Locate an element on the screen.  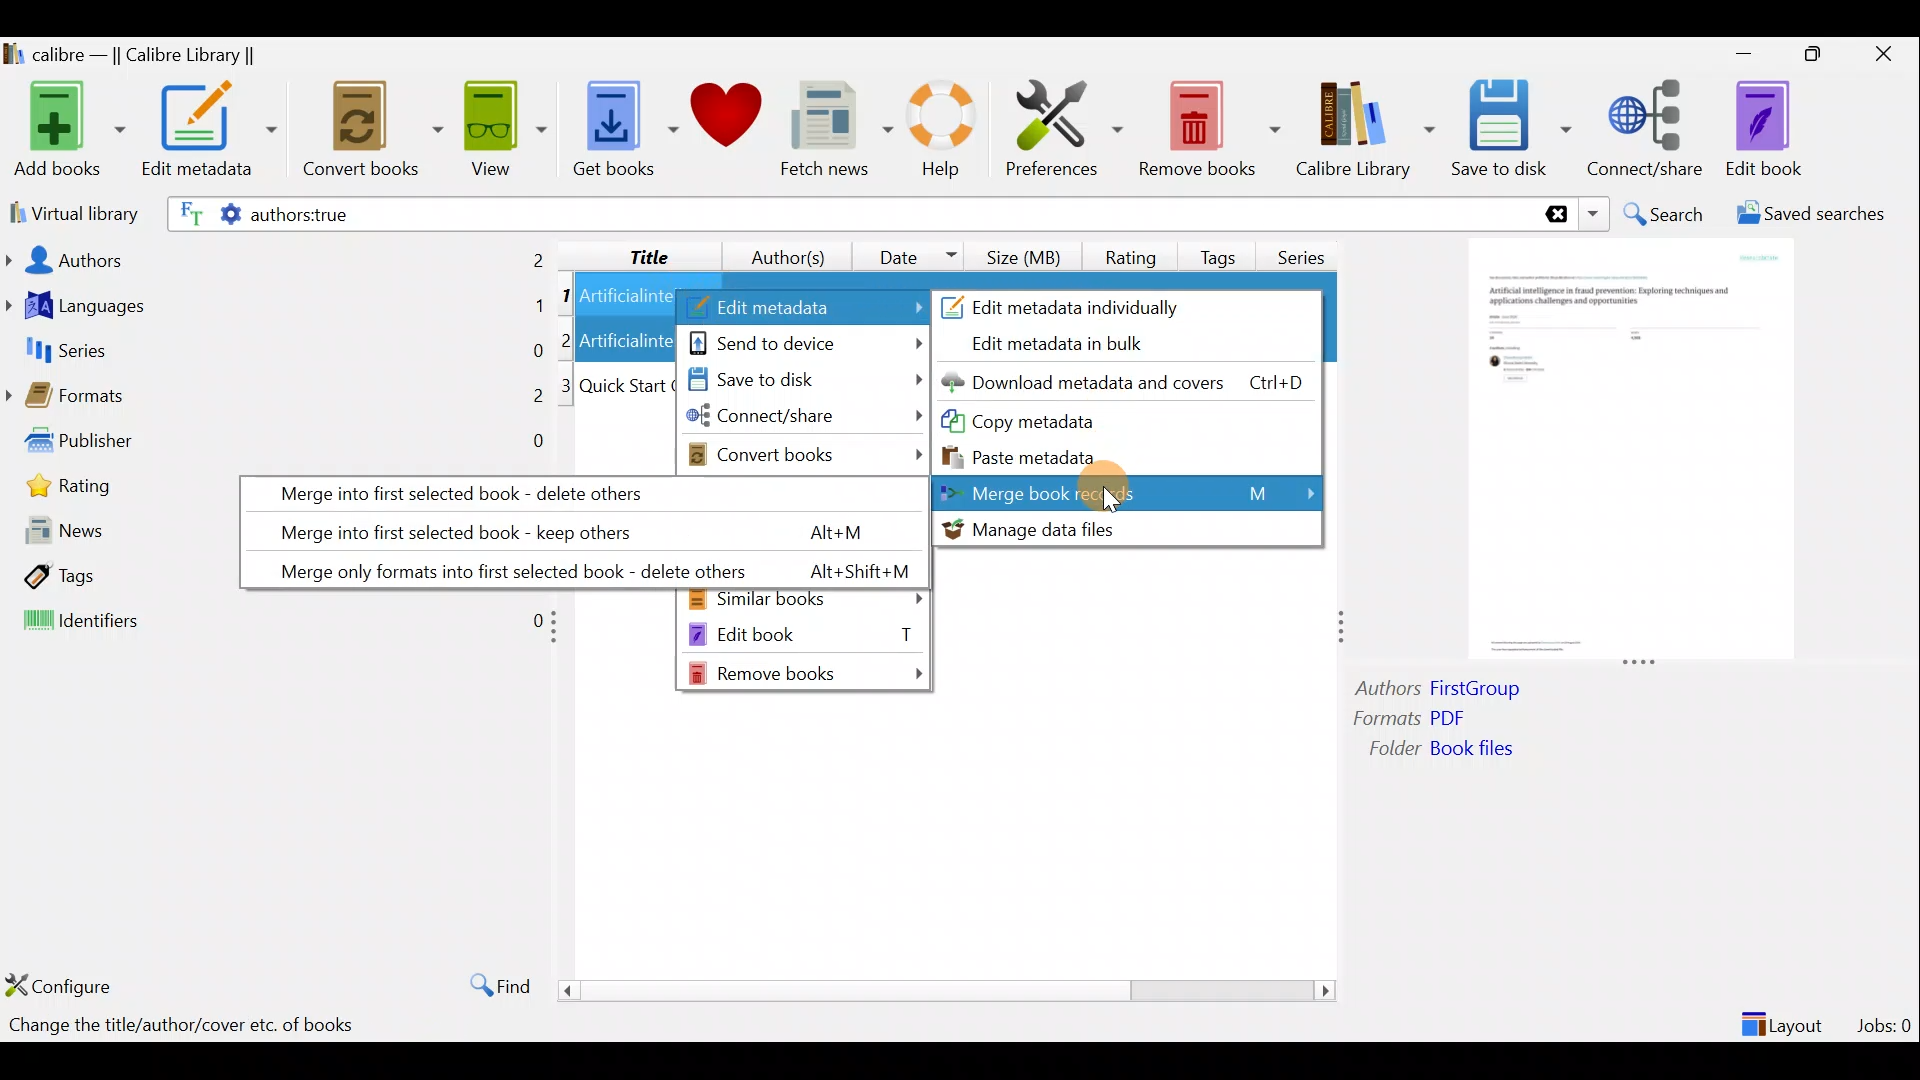
Layout is located at coordinates (1785, 1016).